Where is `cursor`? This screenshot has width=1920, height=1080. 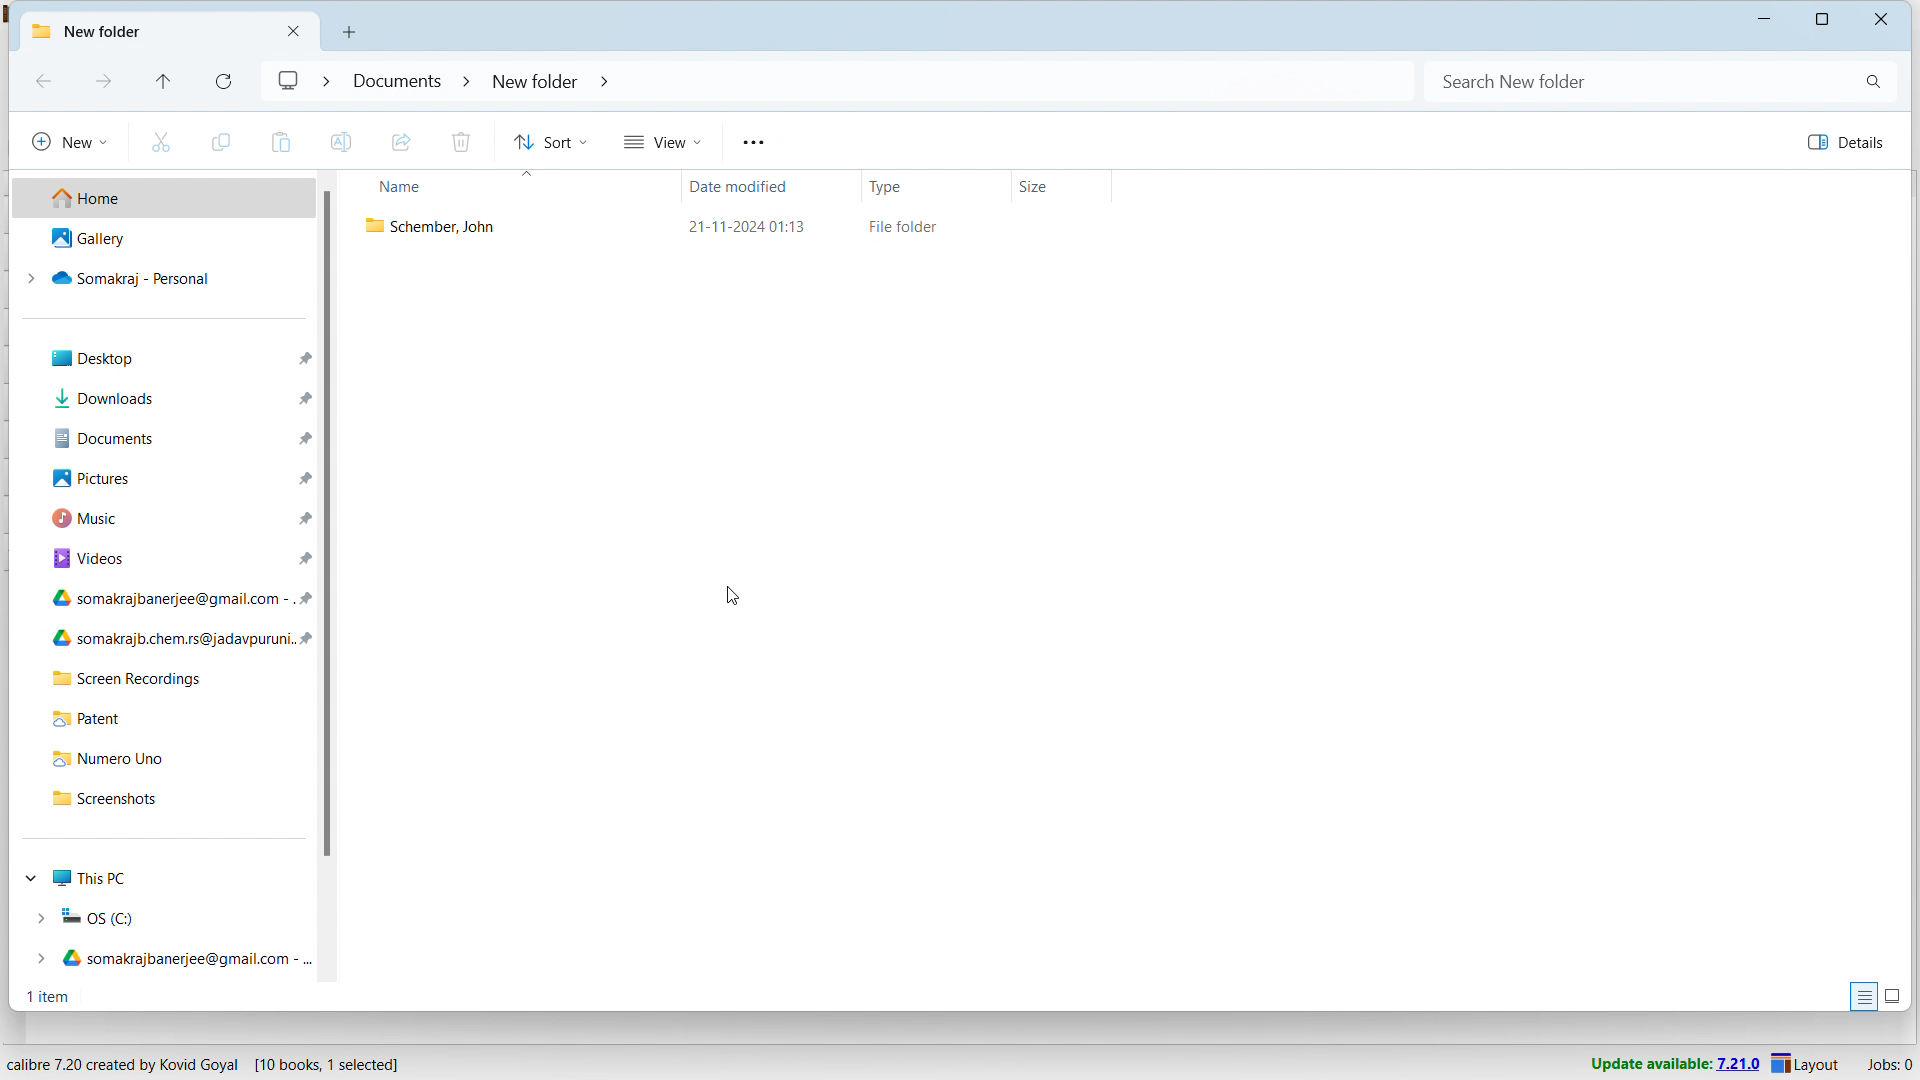
cursor is located at coordinates (733, 589).